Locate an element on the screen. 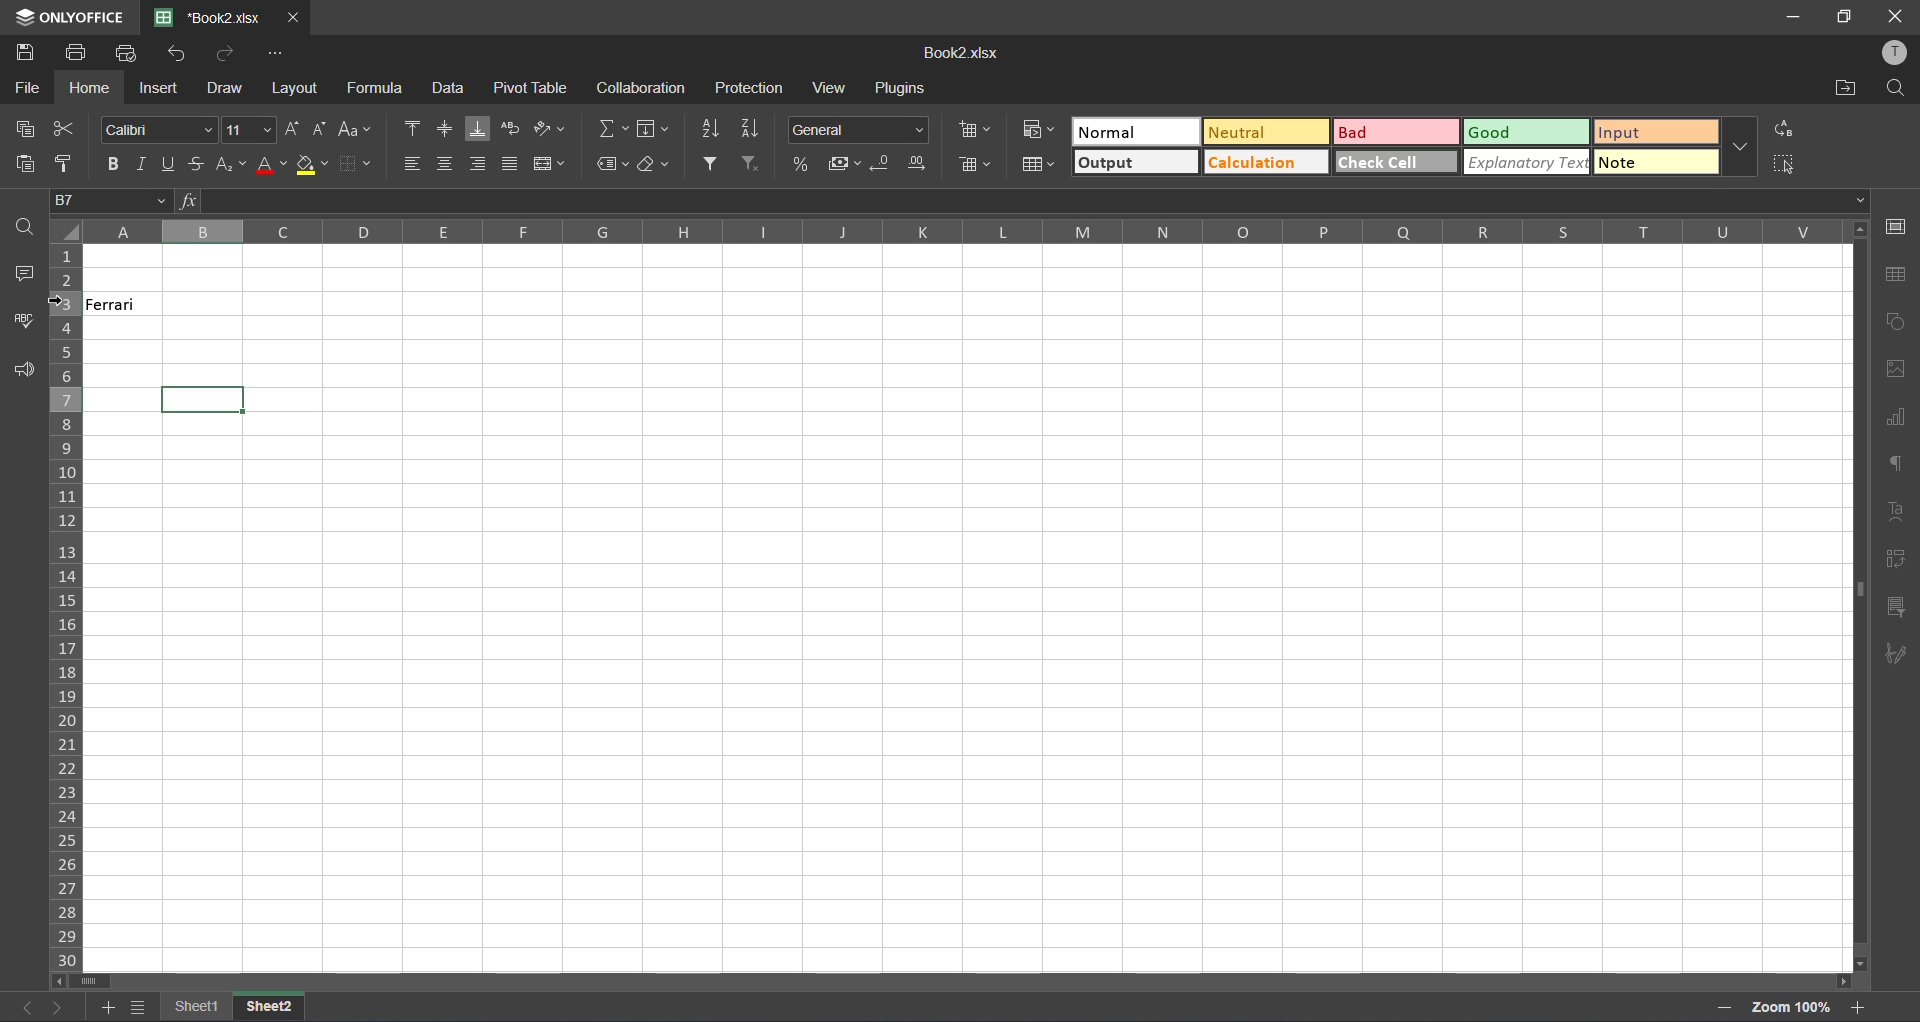 The width and height of the screenshot is (1920, 1022). strikethrough is located at coordinates (197, 162).